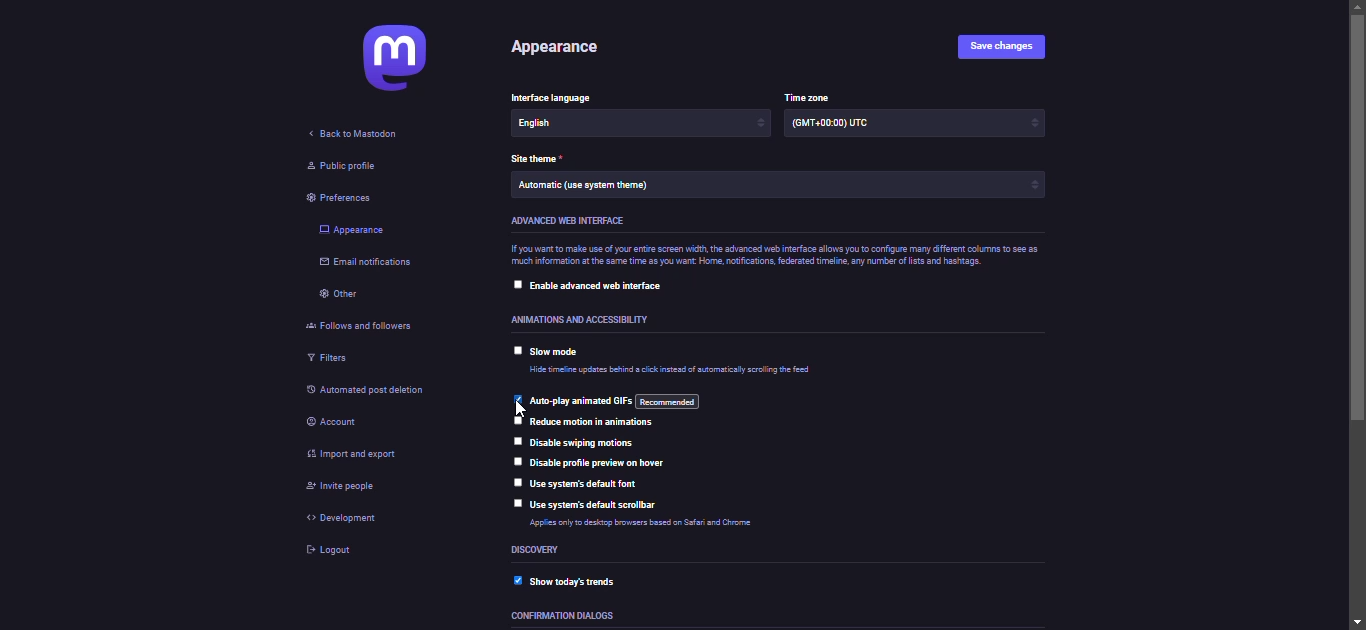 The image size is (1366, 630). Describe the element at coordinates (534, 159) in the screenshot. I see `theme` at that location.